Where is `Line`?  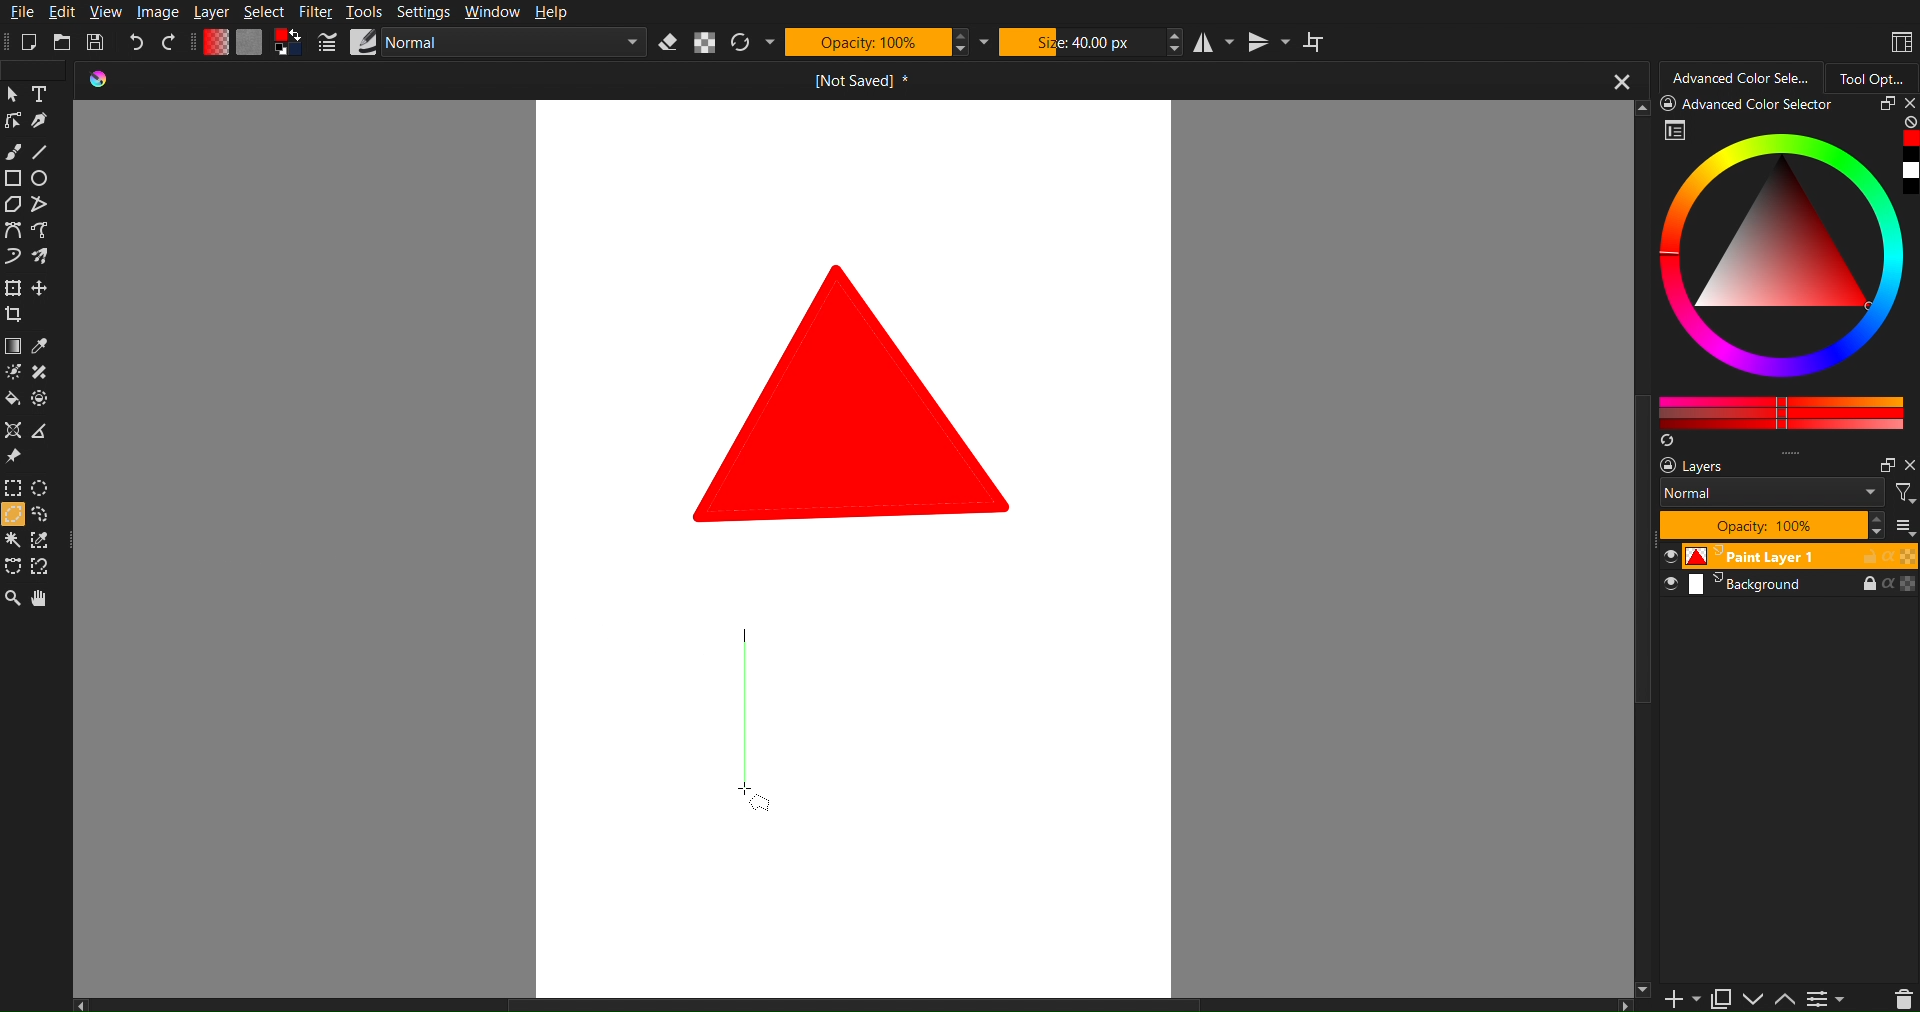
Line is located at coordinates (52, 151).